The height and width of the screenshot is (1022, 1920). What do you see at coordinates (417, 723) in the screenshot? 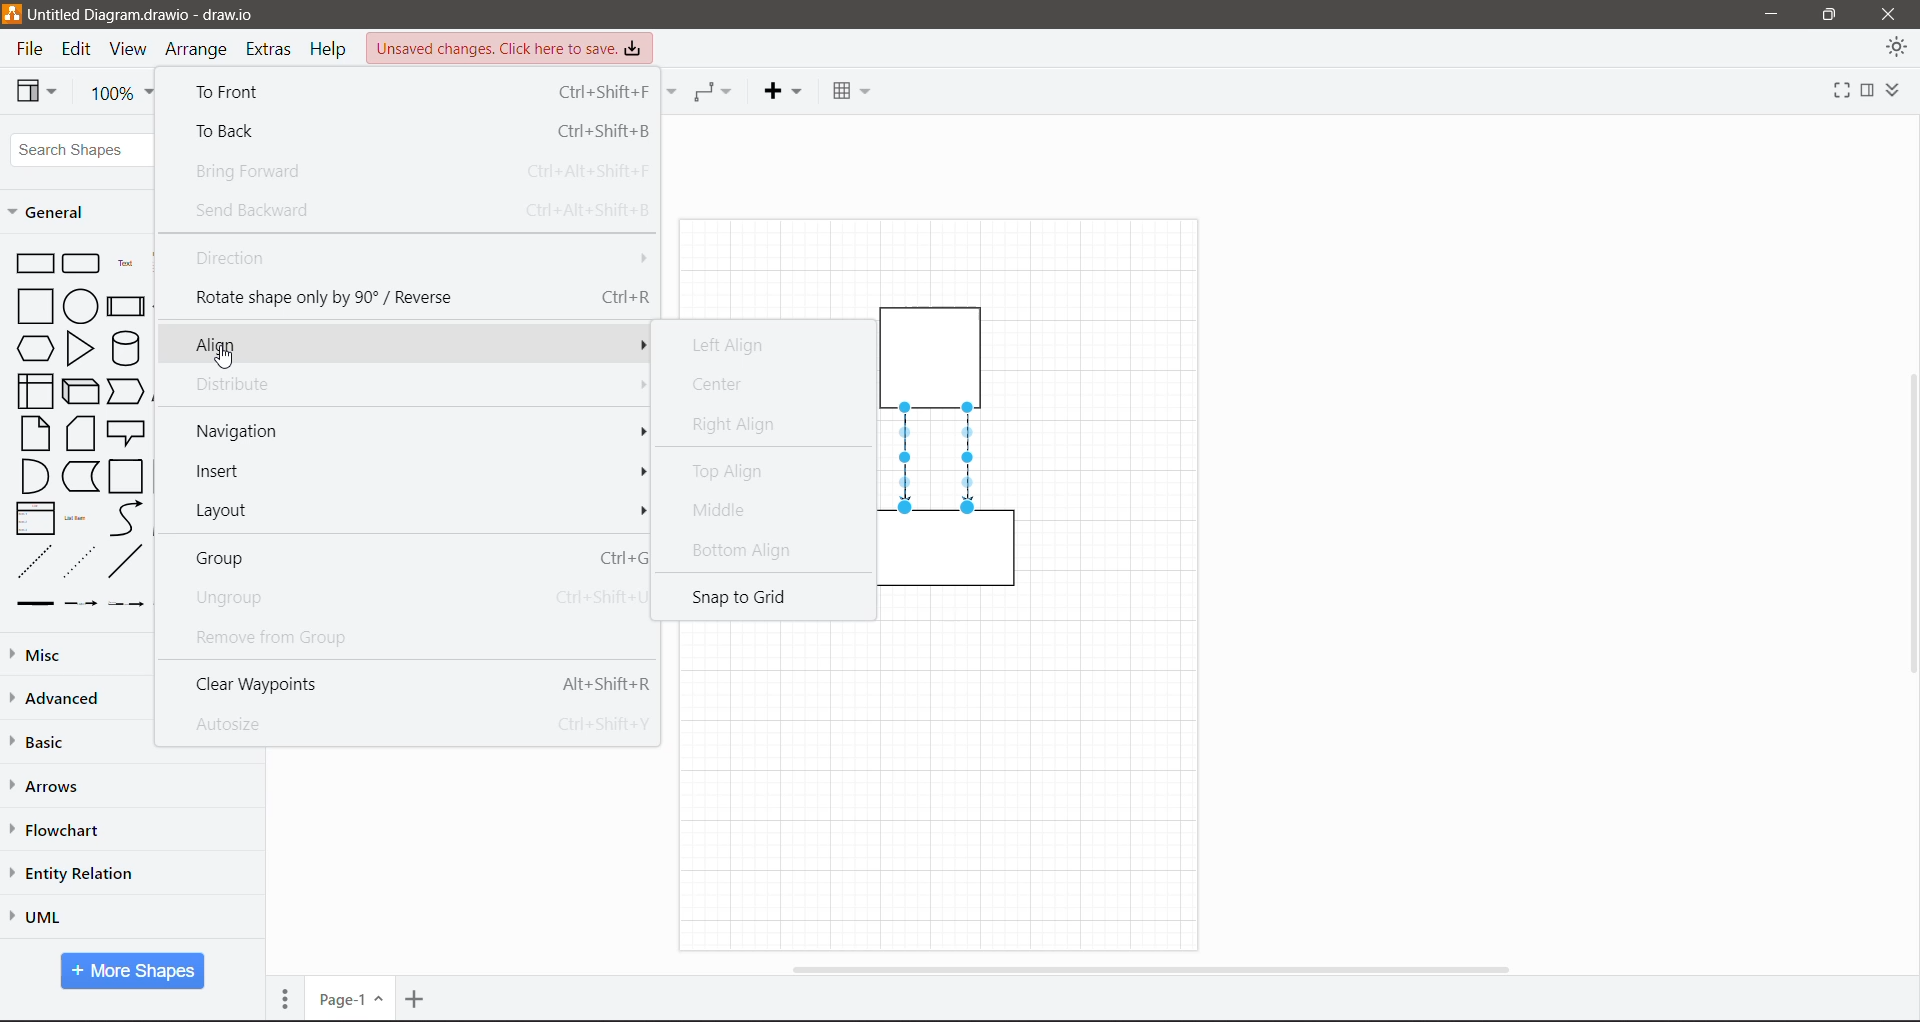
I see `Autosize` at bounding box center [417, 723].